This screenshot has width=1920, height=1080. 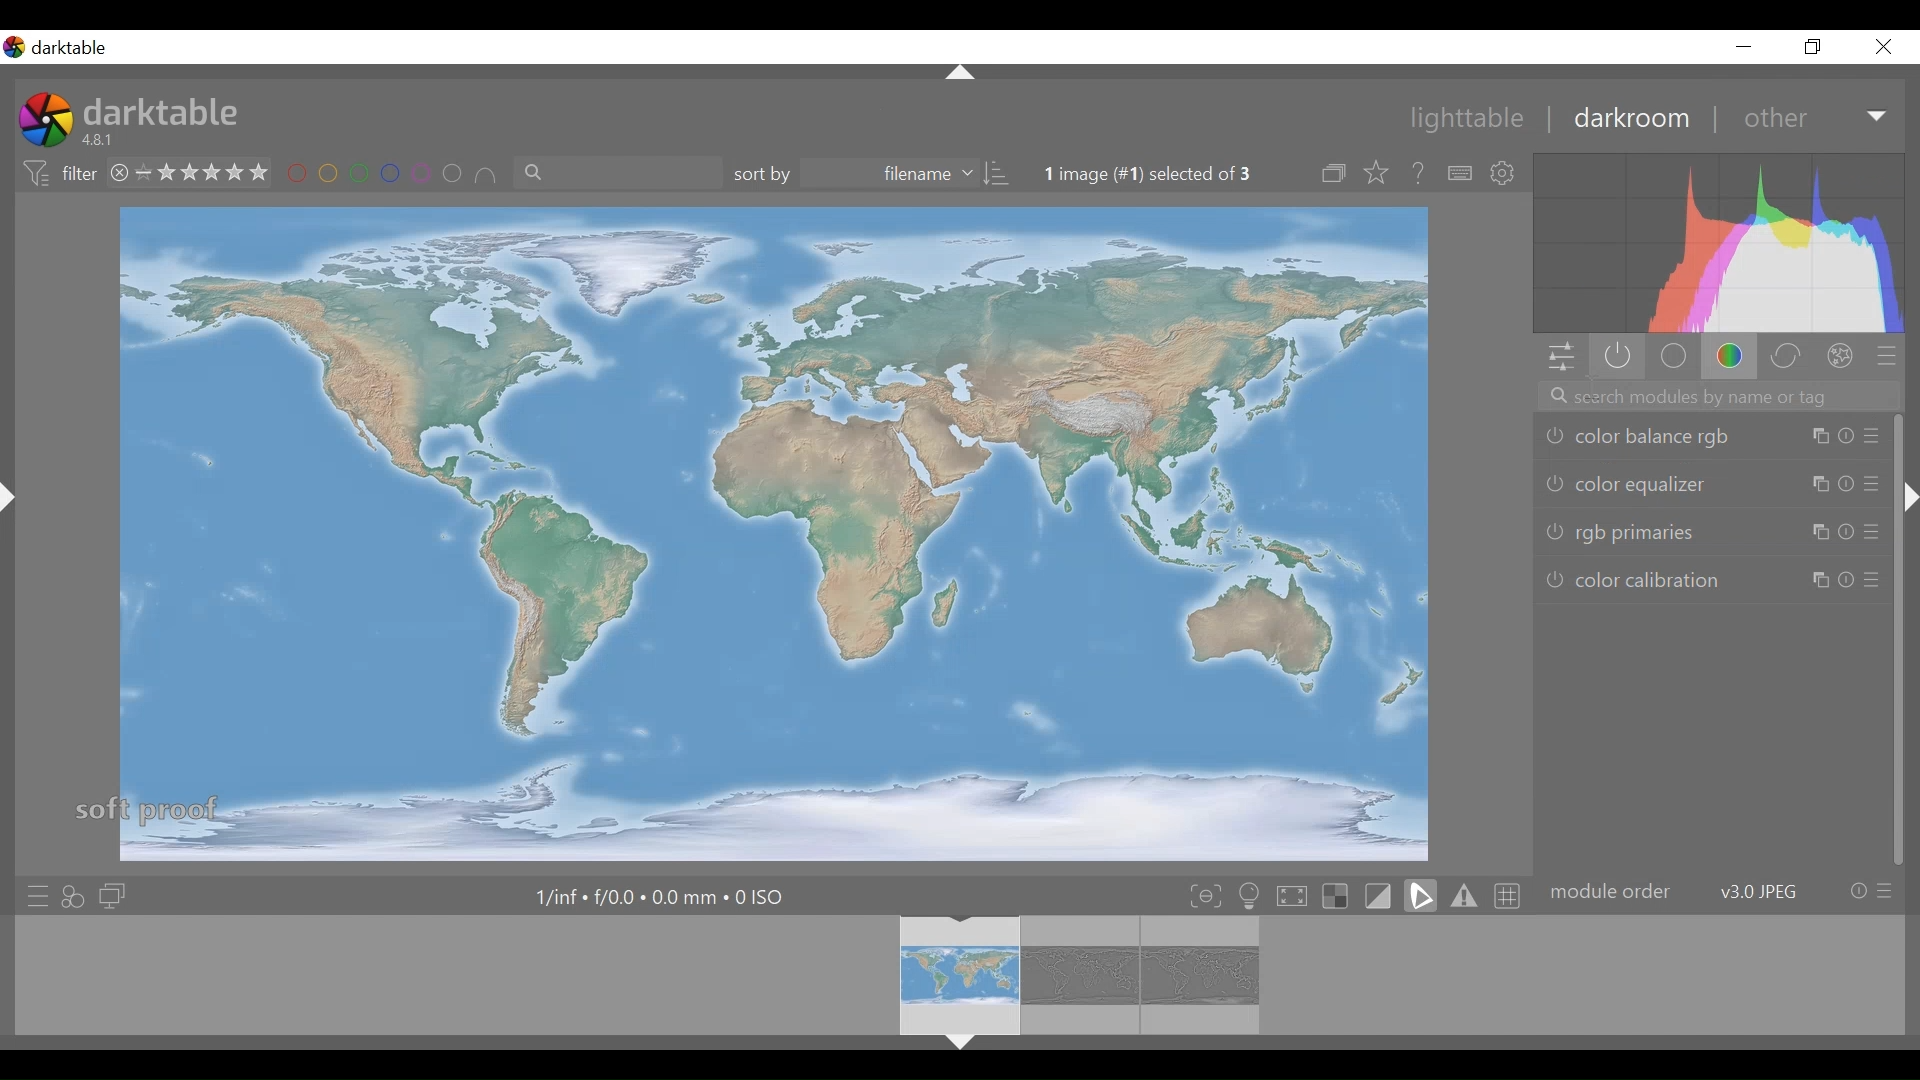 I want to click on , so click(x=1908, y=511).